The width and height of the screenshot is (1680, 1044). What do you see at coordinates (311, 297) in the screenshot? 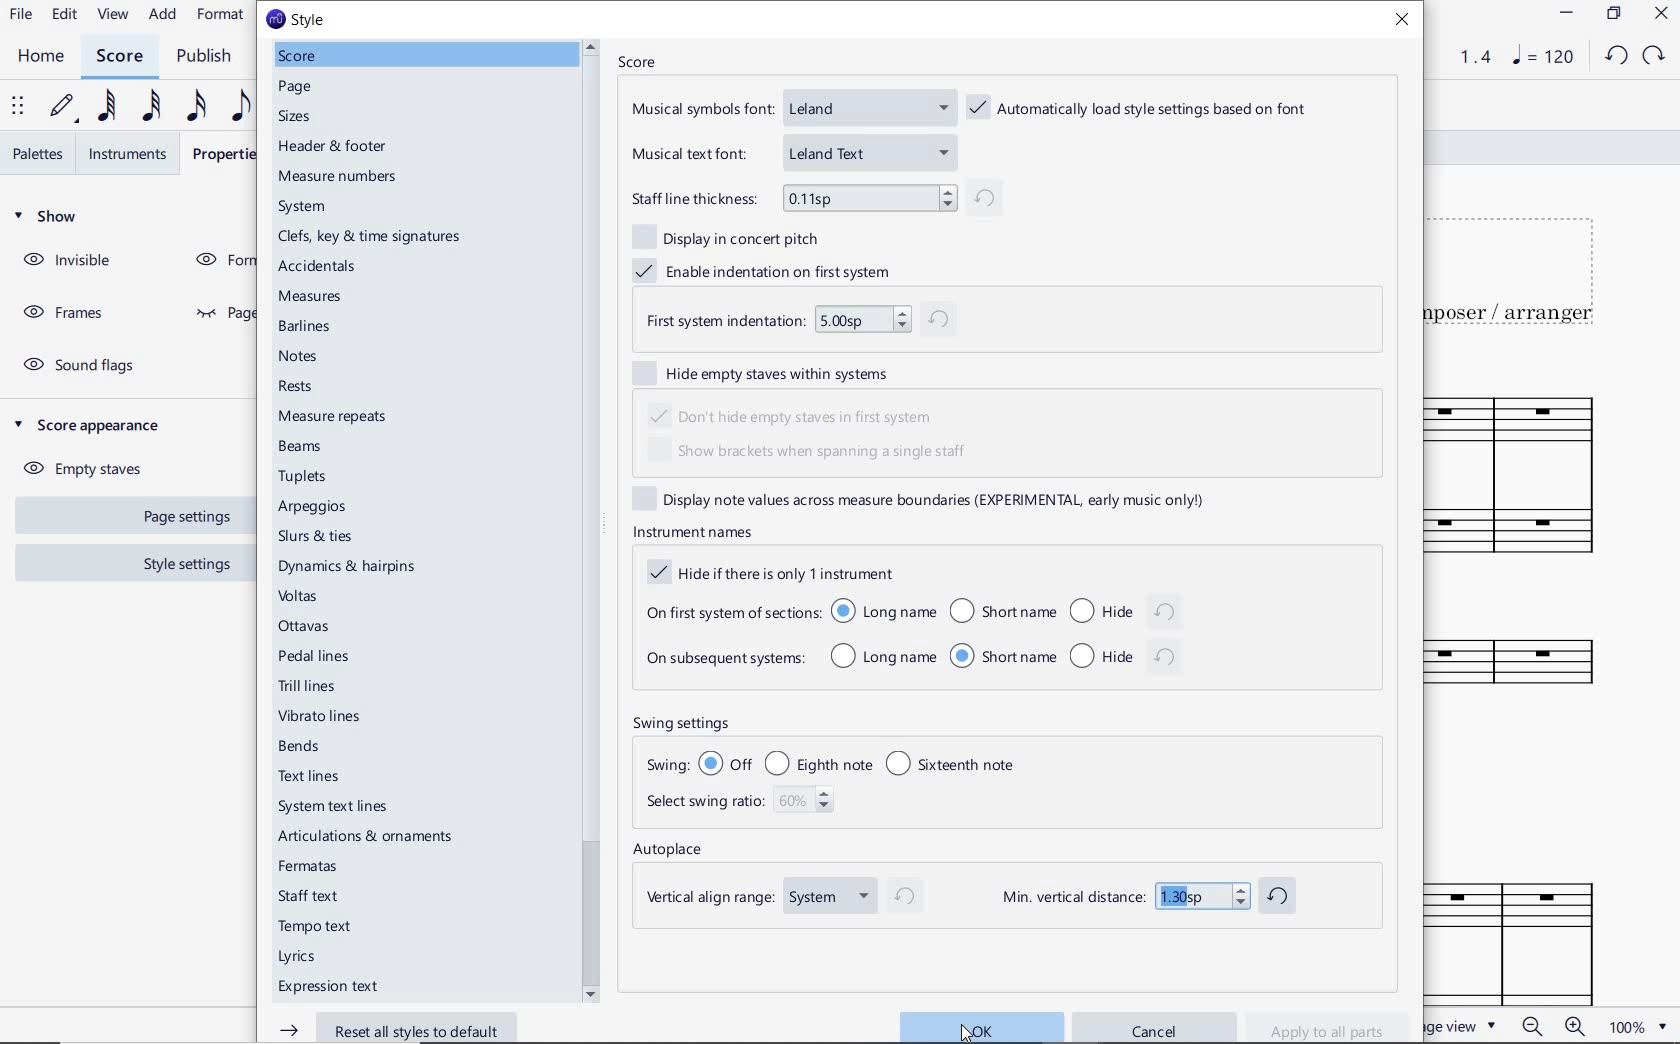
I see `measures` at bounding box center [311, 297].